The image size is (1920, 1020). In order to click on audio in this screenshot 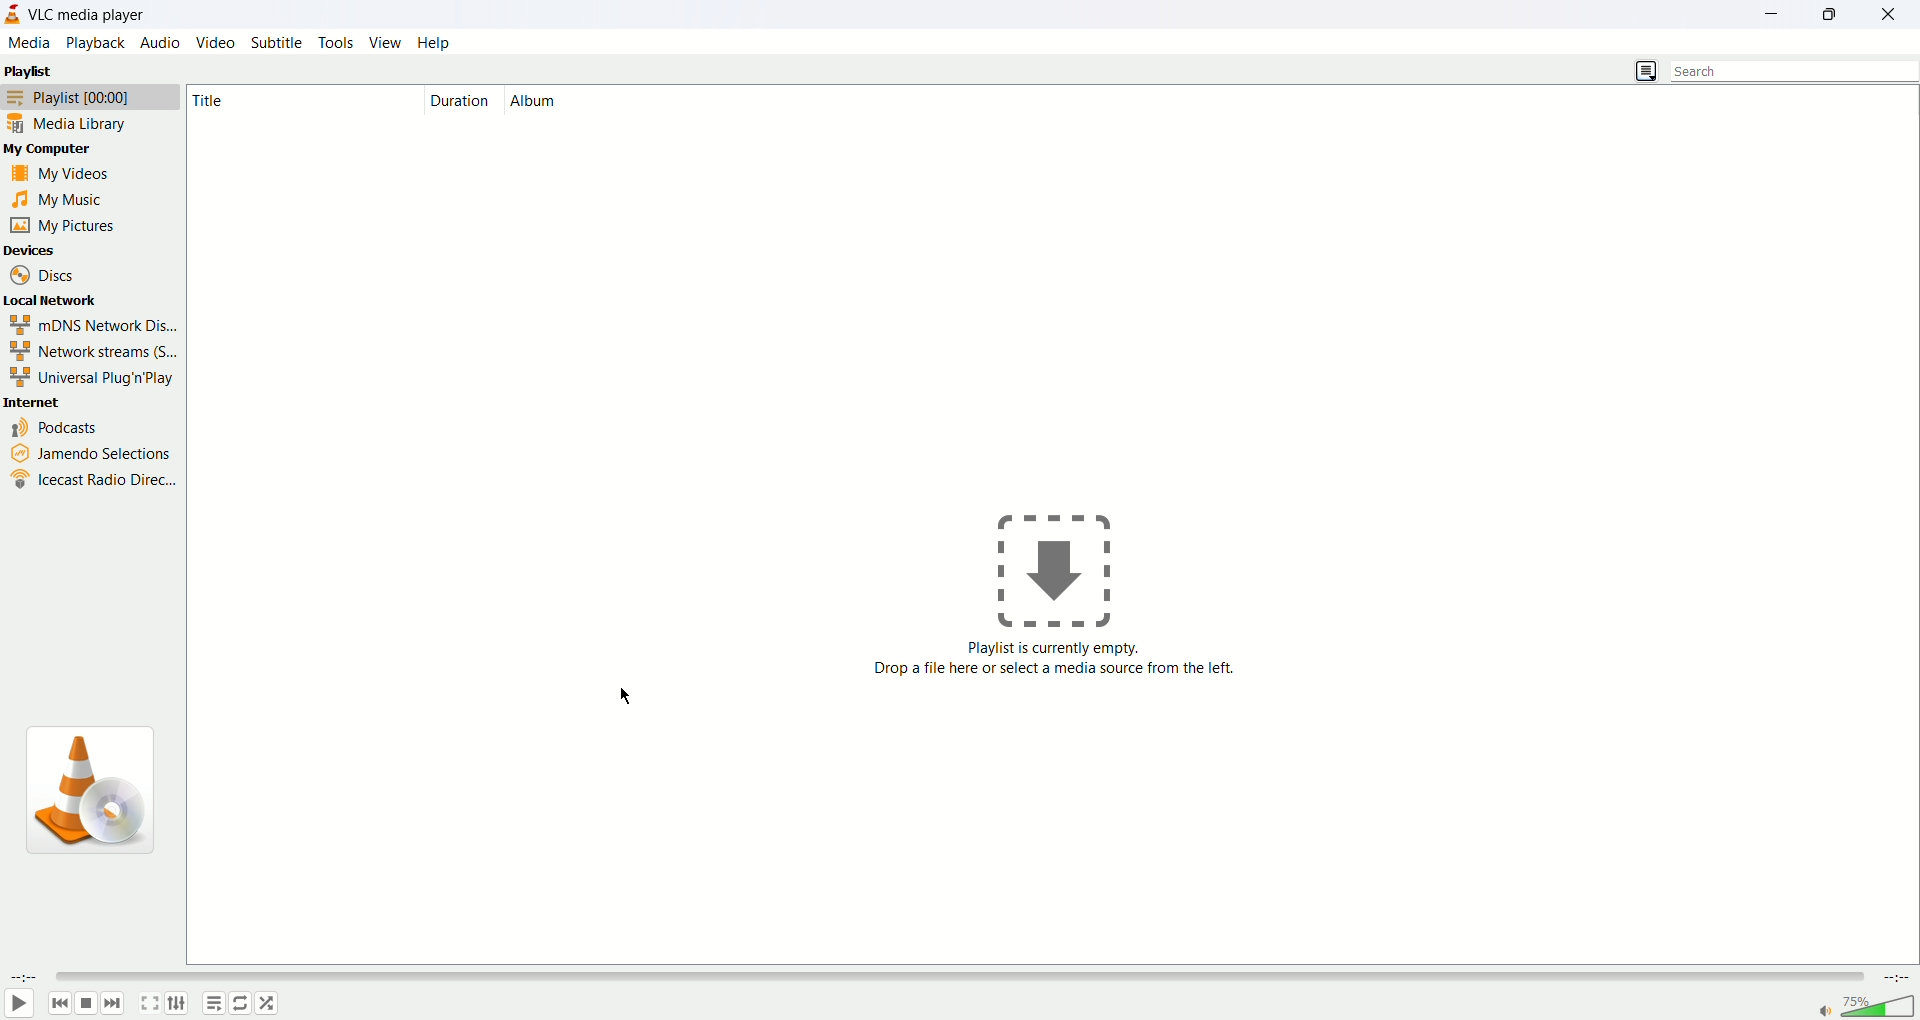, I will do `click(161, 45)`.